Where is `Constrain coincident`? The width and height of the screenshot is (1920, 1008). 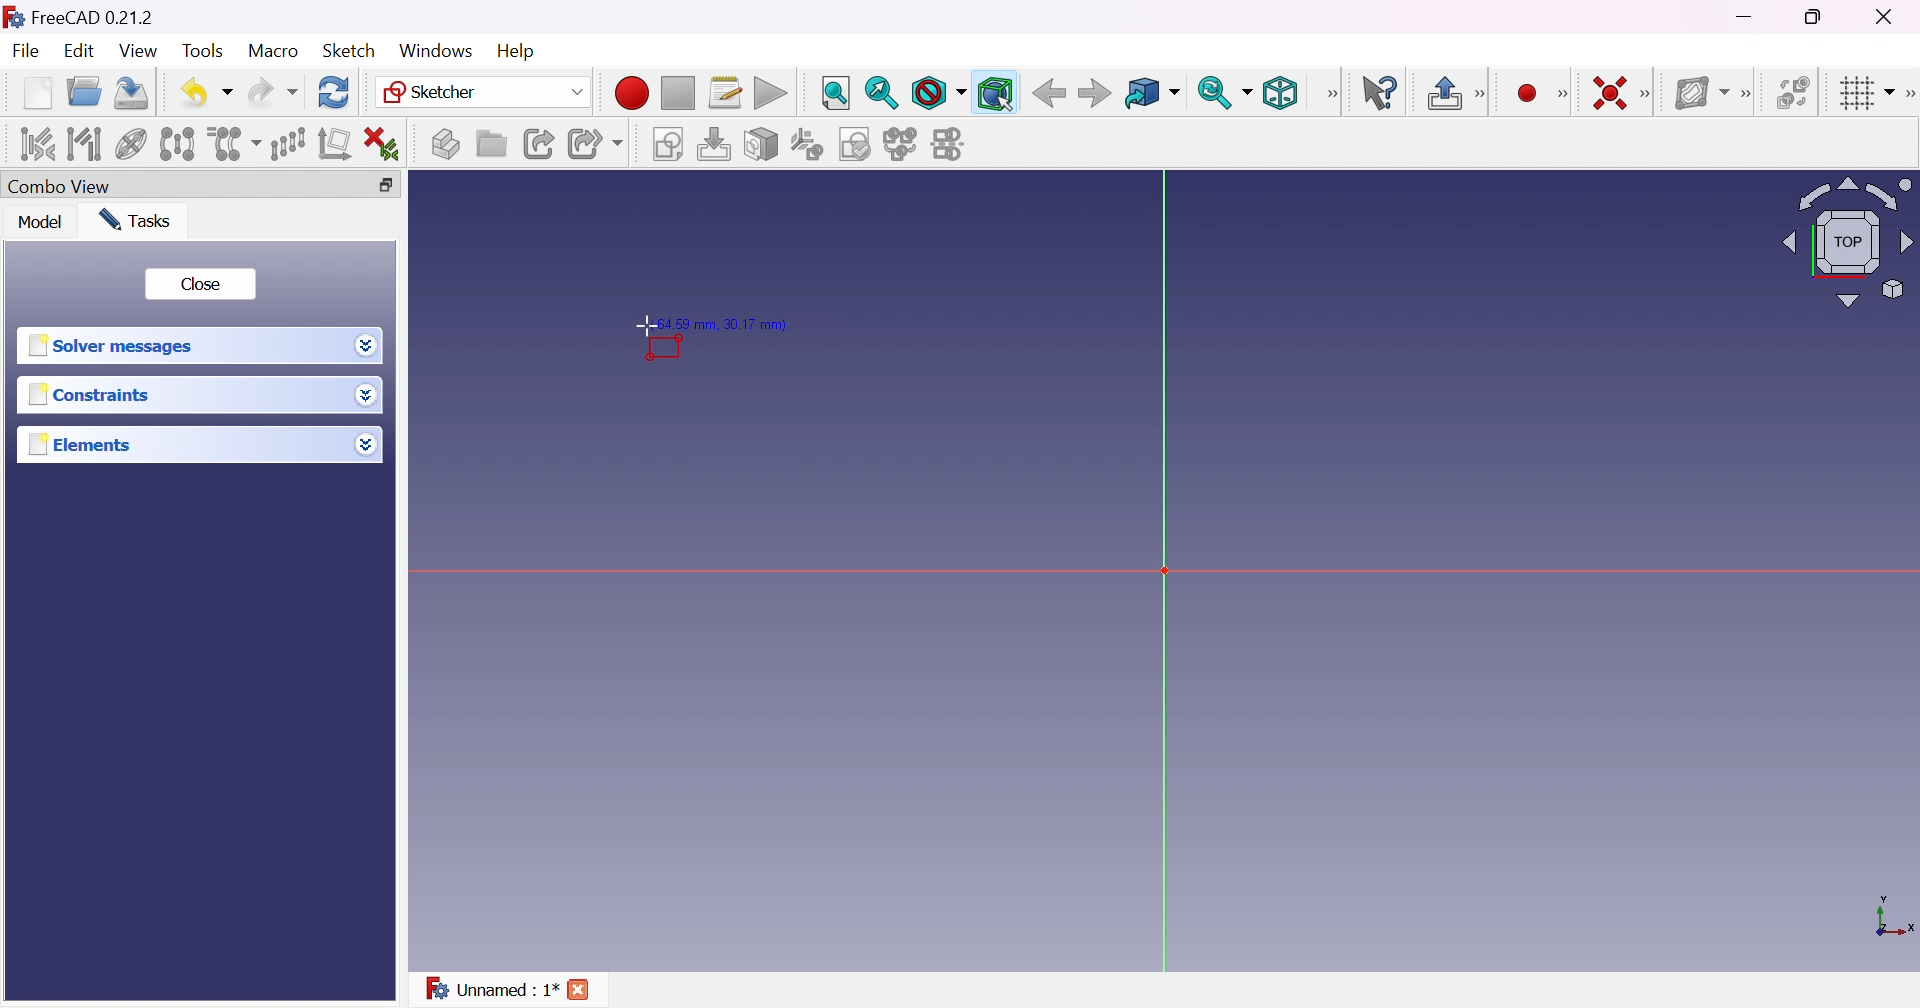 Constrain coincident is located at coordinates (1613, 93).